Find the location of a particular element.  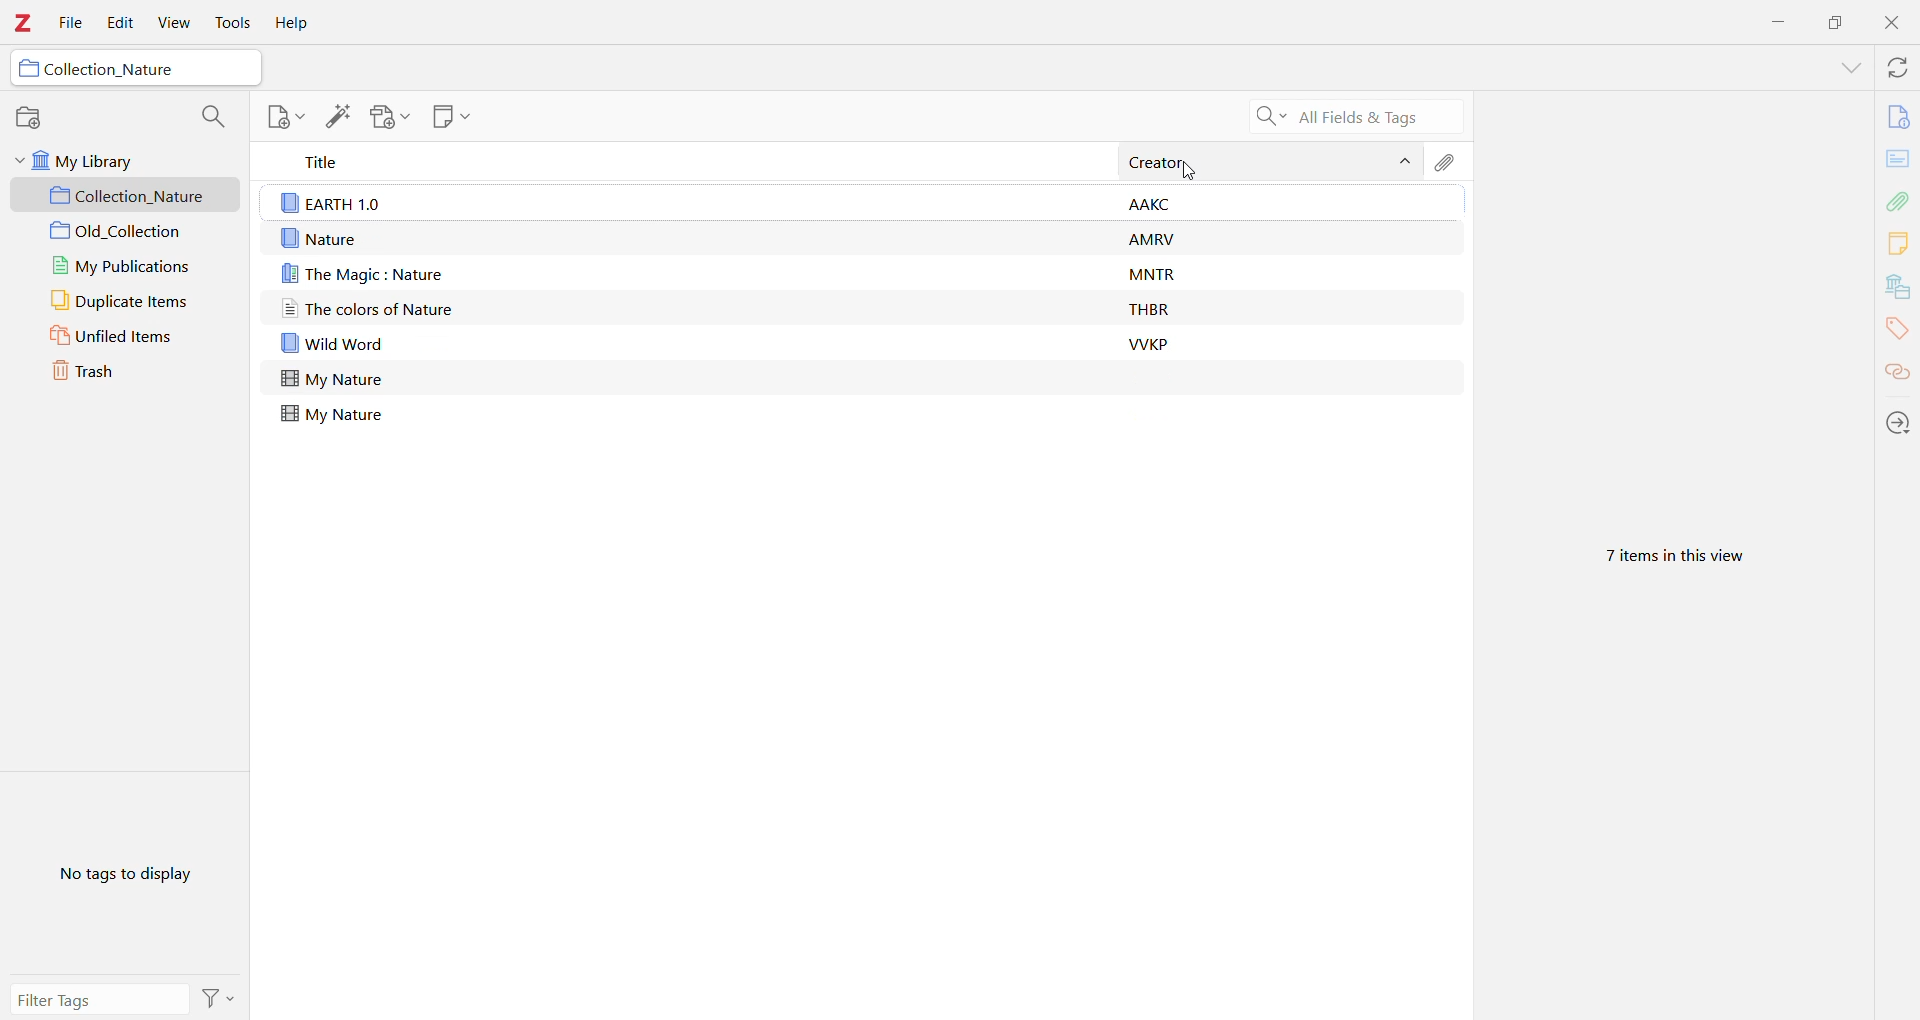

Collection Name is located at coordinates (137, 68).